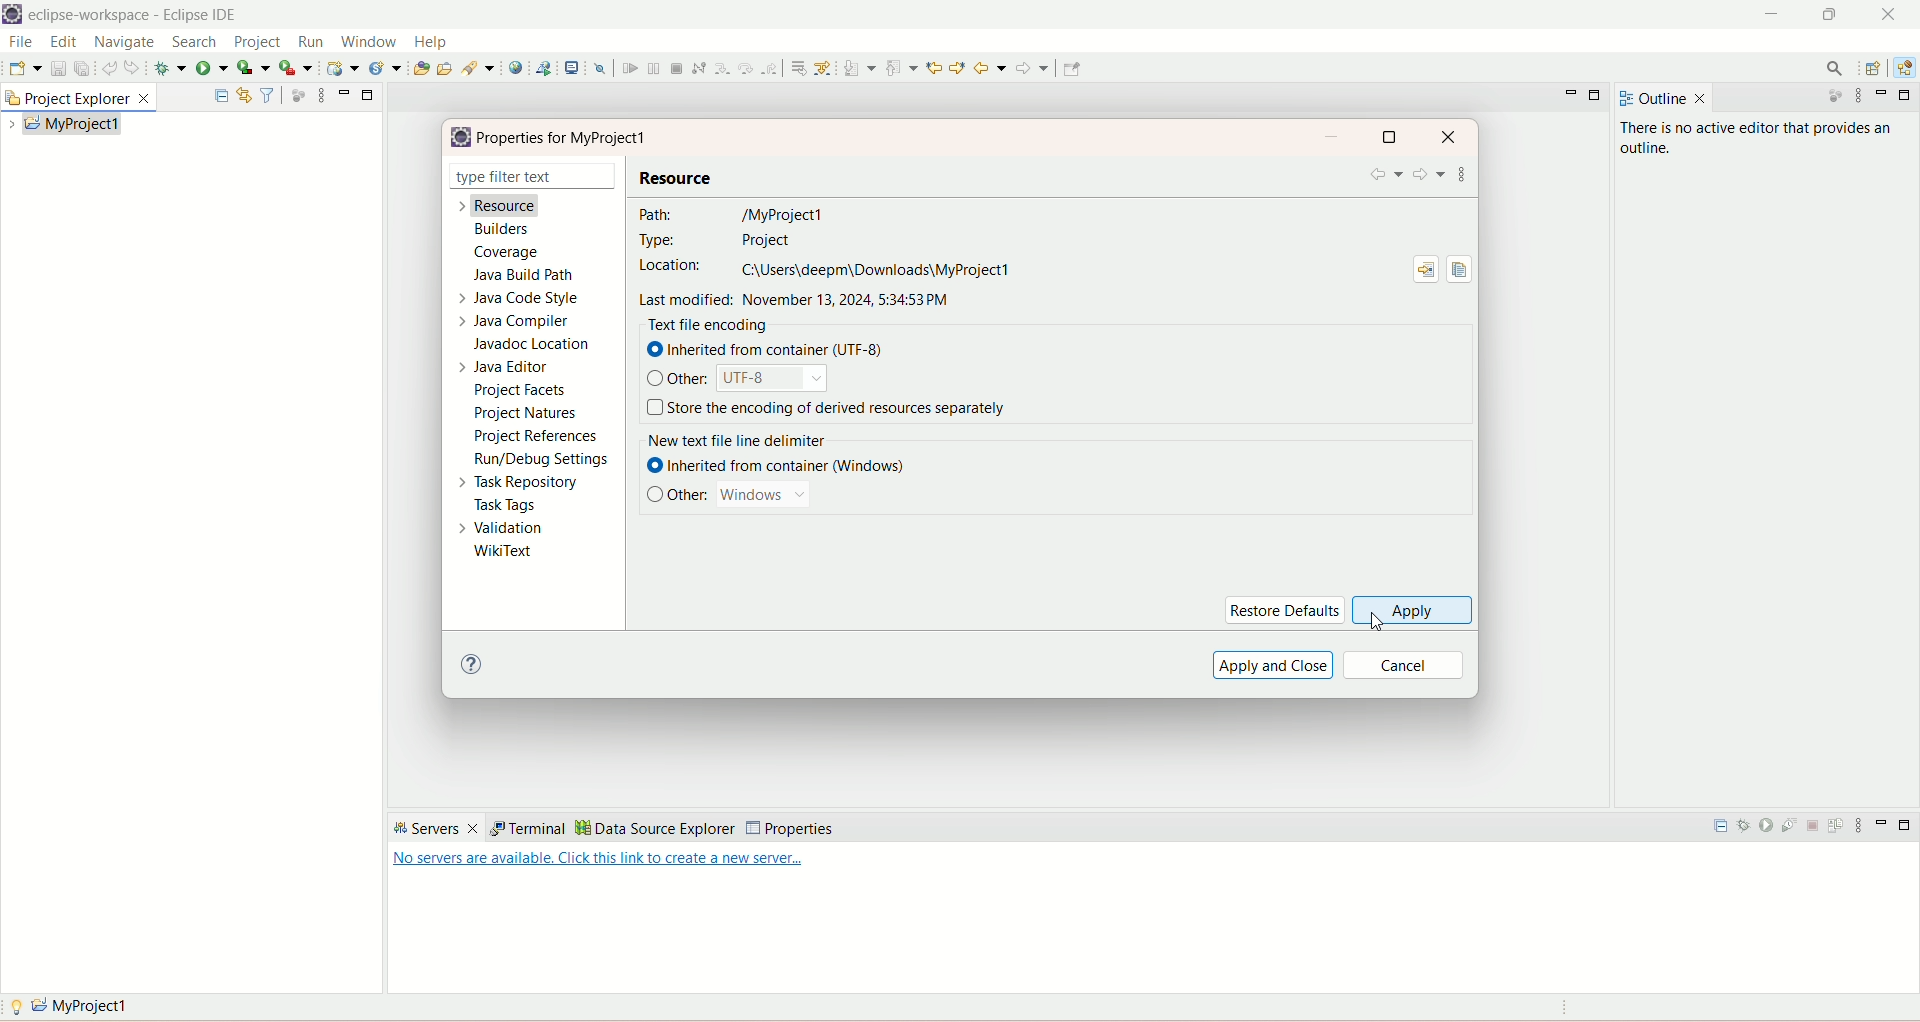  What do you see at coordinates (517, 322) in the screenshot?
I see `java compiler` at bounding box center [517, 322].